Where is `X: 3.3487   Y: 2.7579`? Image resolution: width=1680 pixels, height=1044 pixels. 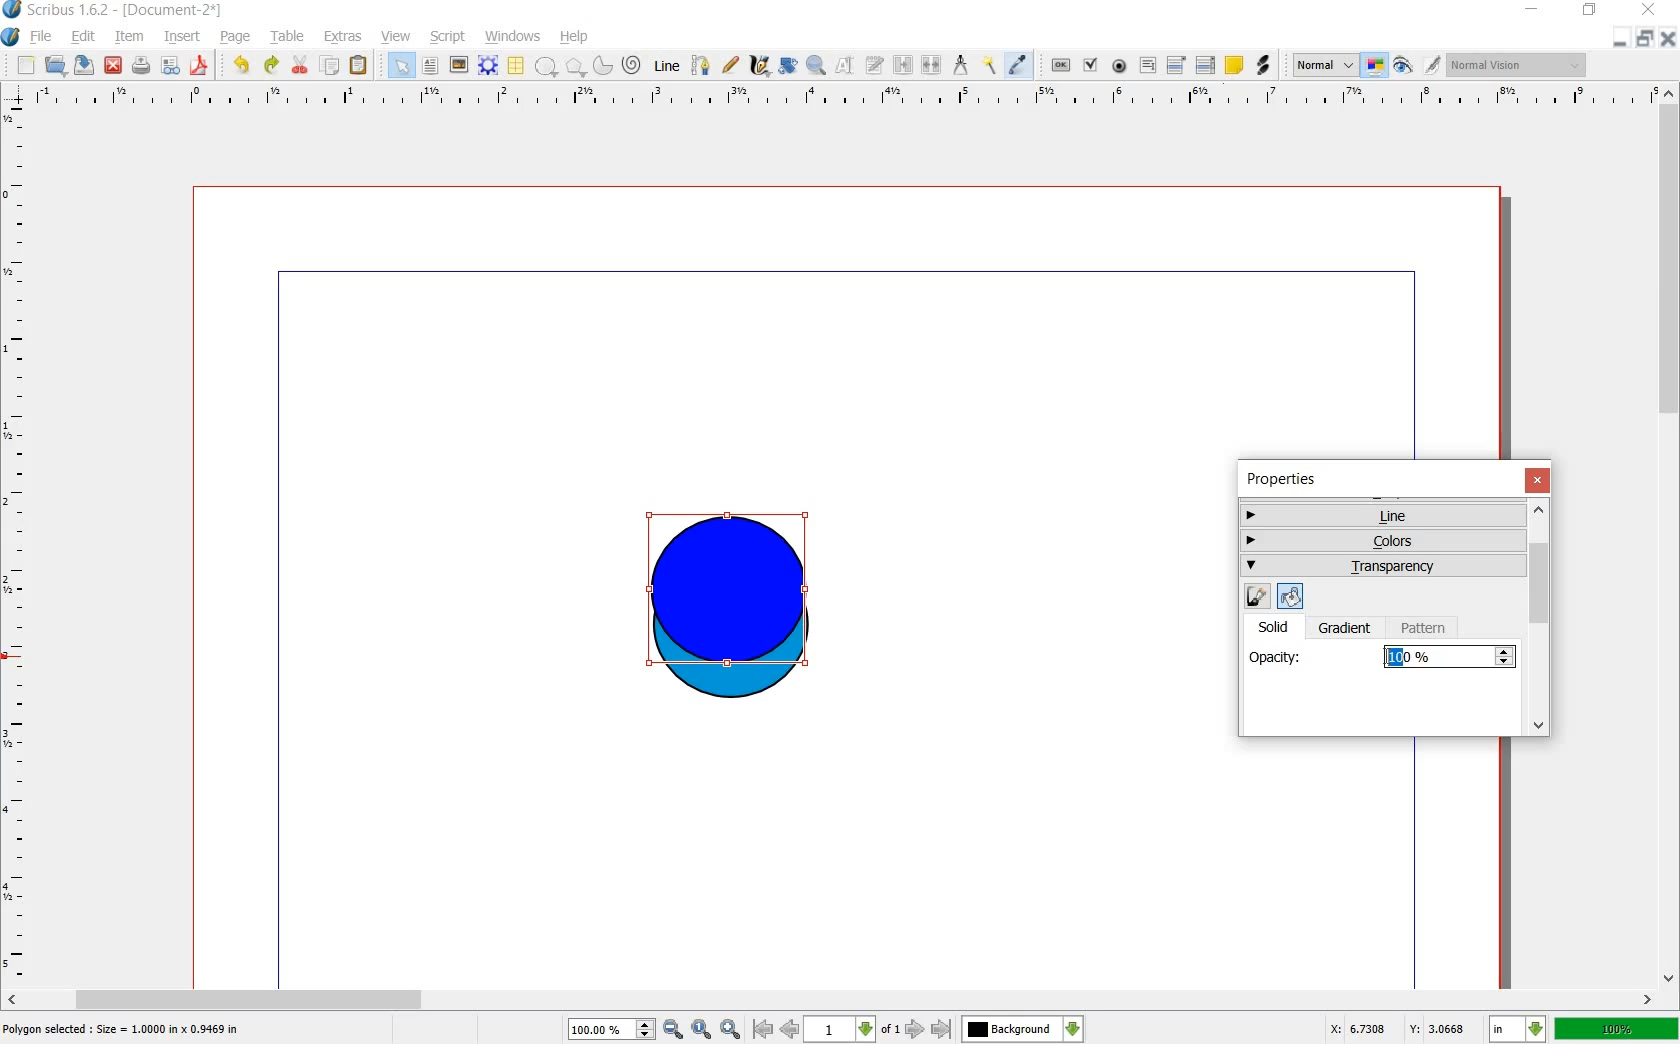
X: 3.3487   Y: 2.7579 is located at coordinates (1398, 1028).